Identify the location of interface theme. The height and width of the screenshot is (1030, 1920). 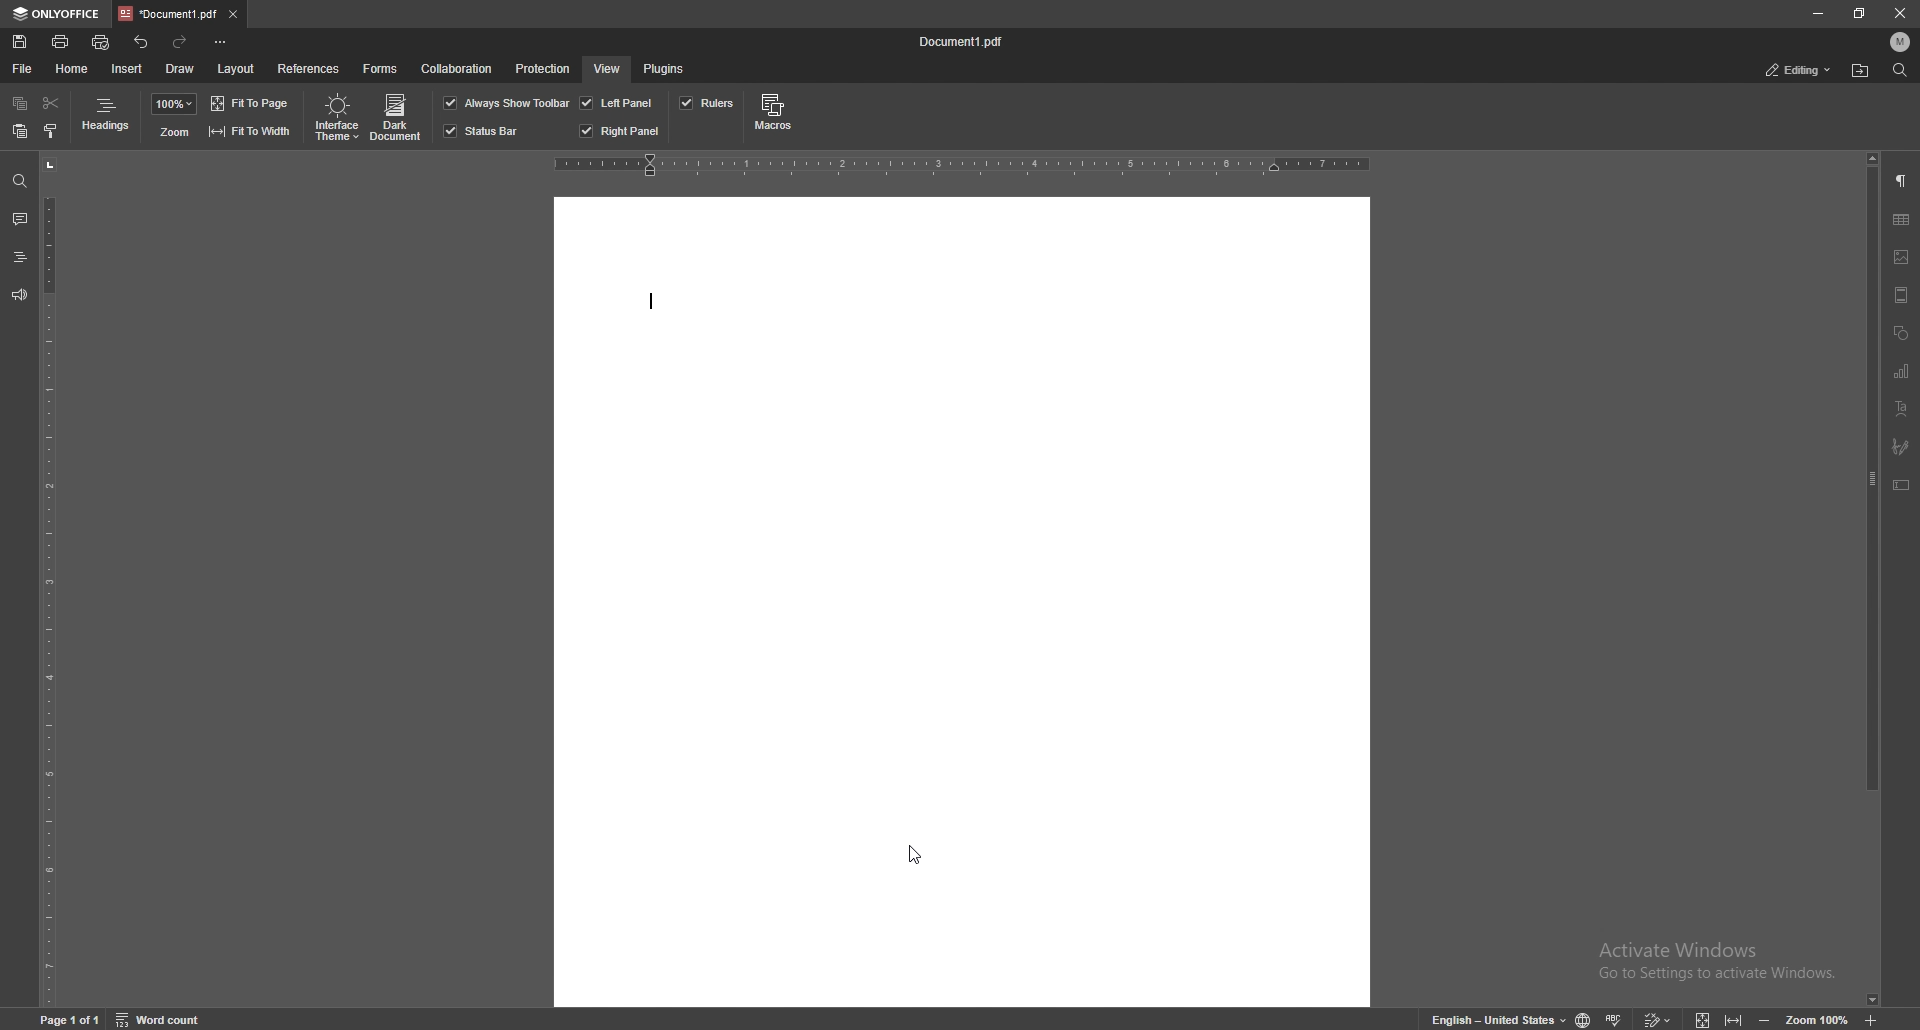
(334, 118).